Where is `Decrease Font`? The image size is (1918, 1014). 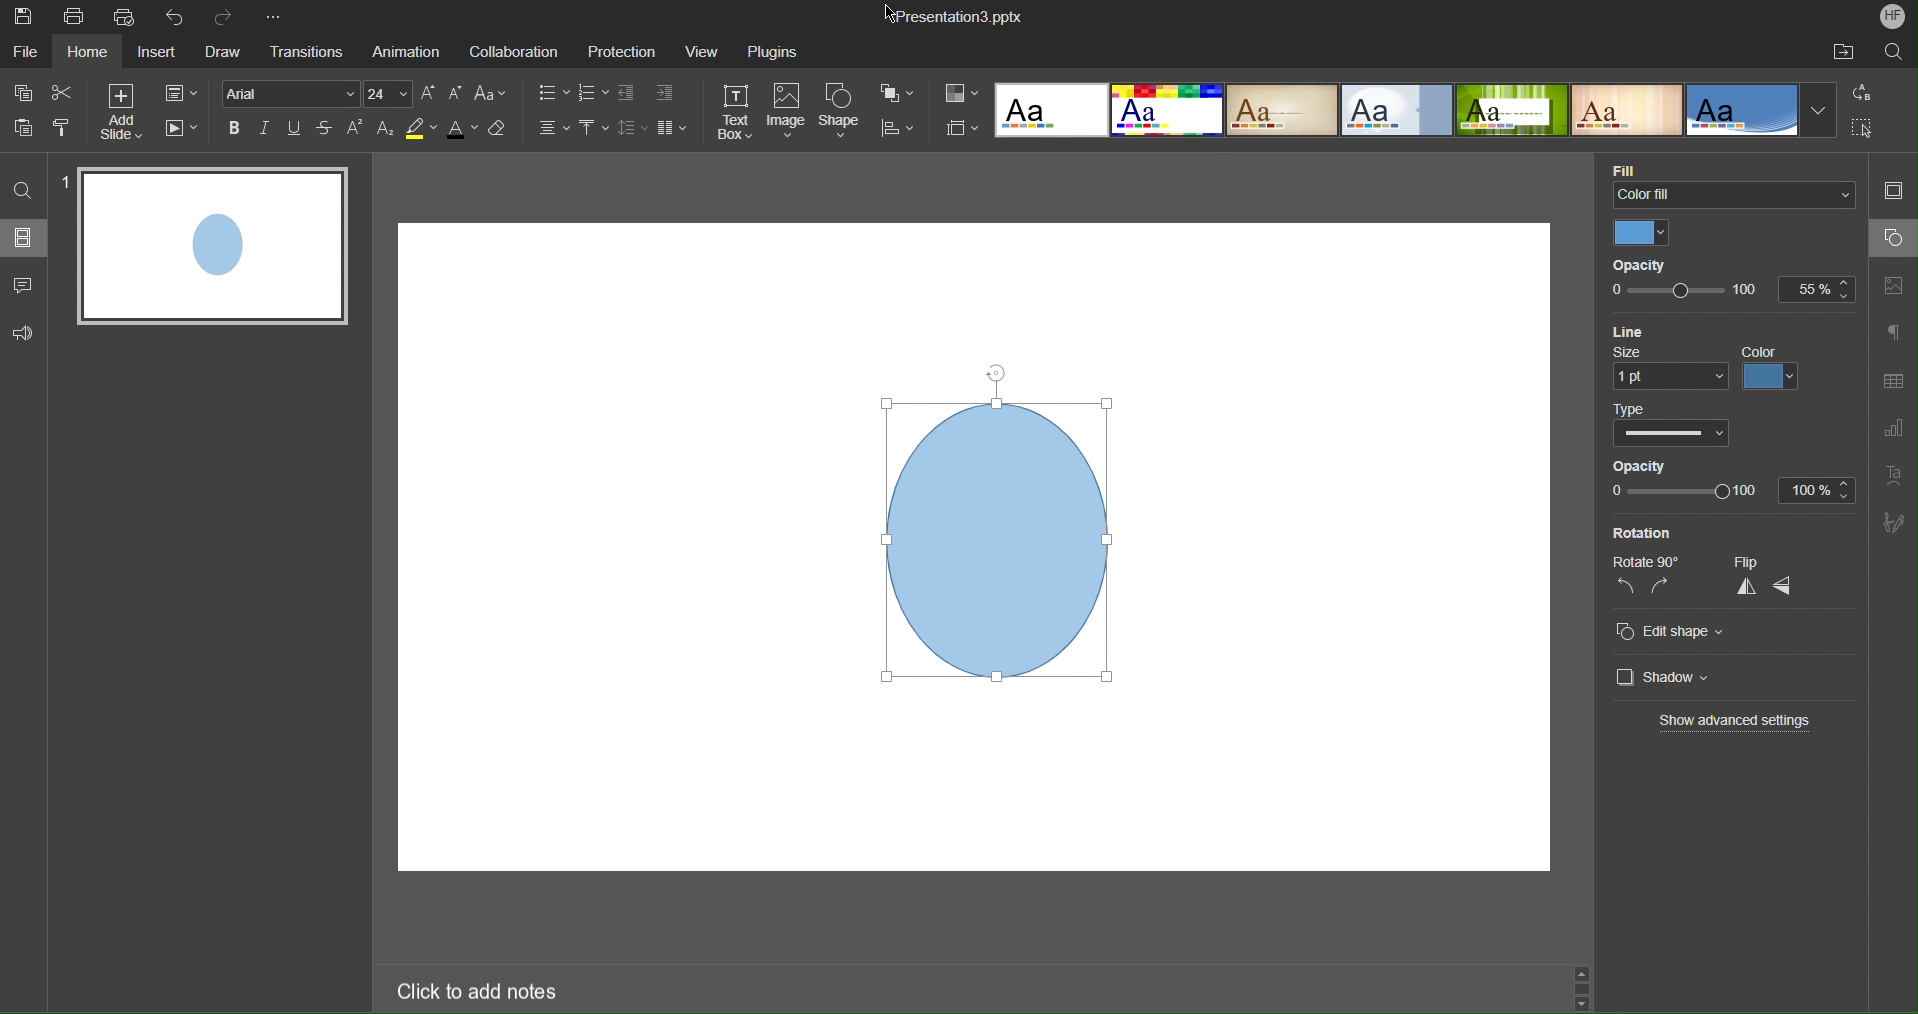
Decrease Font is located at coordinates (457, 94).